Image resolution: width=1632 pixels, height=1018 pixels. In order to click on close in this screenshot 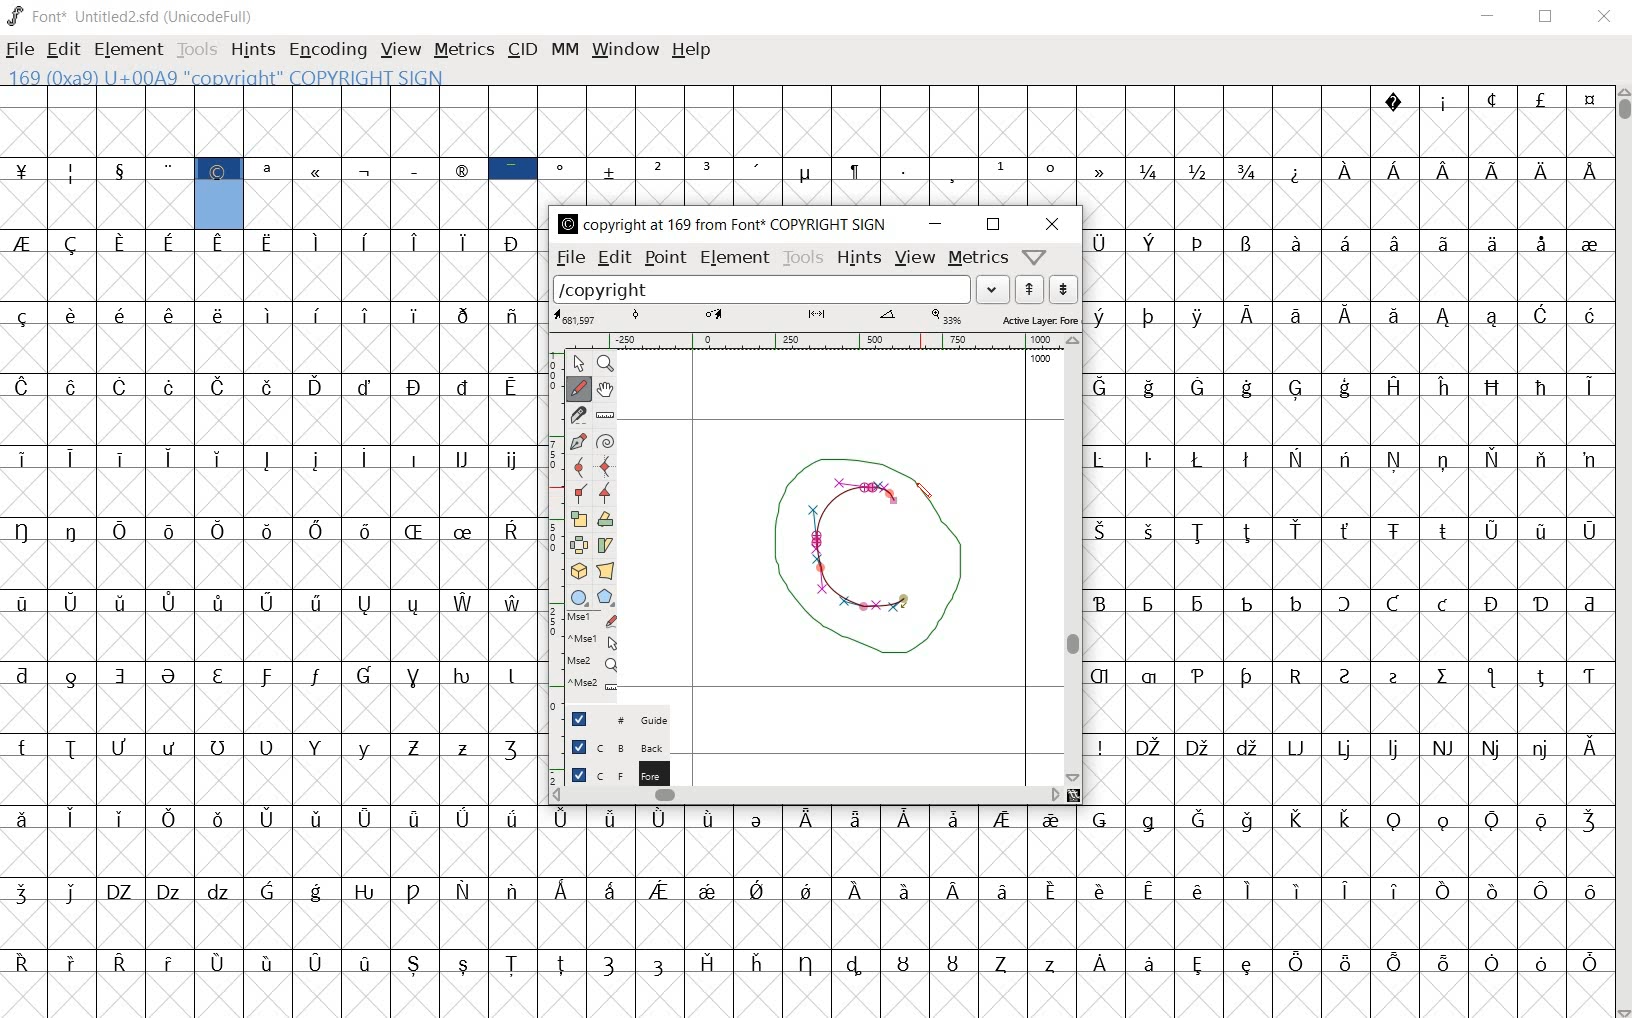, I will do `click(1605, 17)`.